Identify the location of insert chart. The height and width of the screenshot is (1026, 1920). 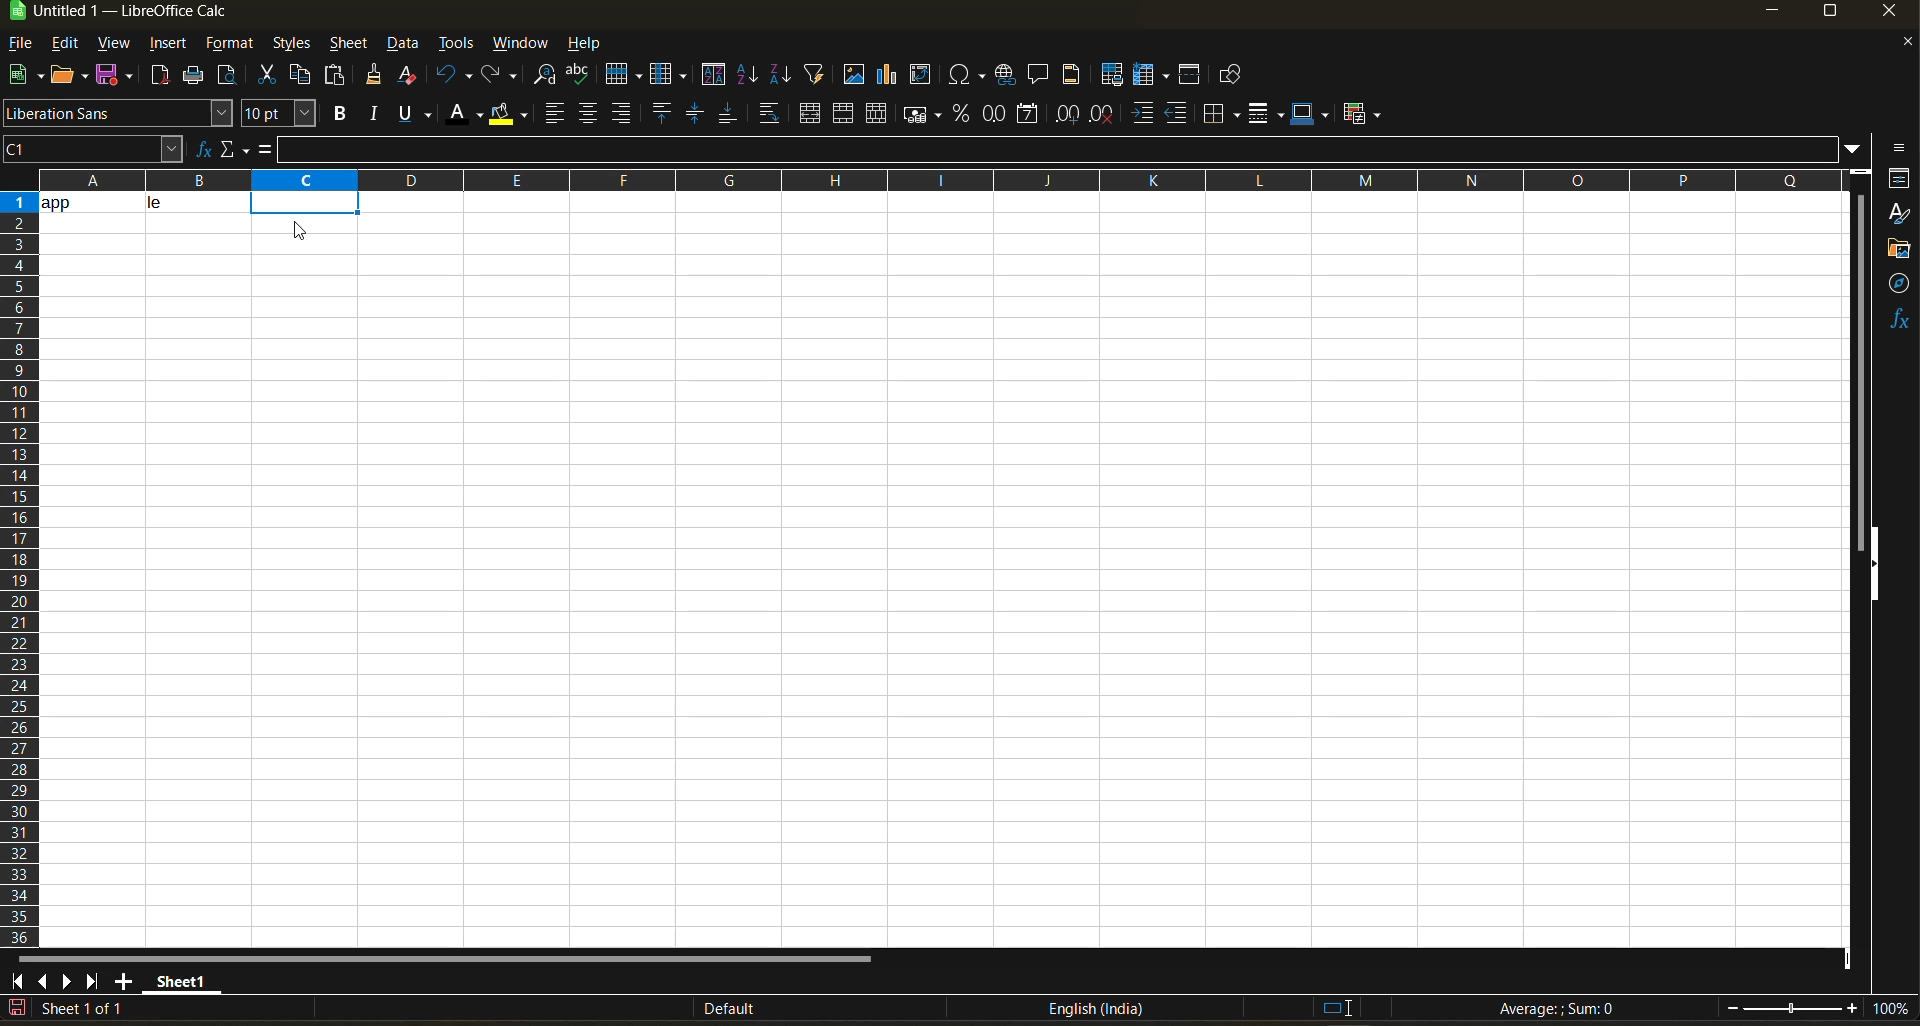
(888, 74).